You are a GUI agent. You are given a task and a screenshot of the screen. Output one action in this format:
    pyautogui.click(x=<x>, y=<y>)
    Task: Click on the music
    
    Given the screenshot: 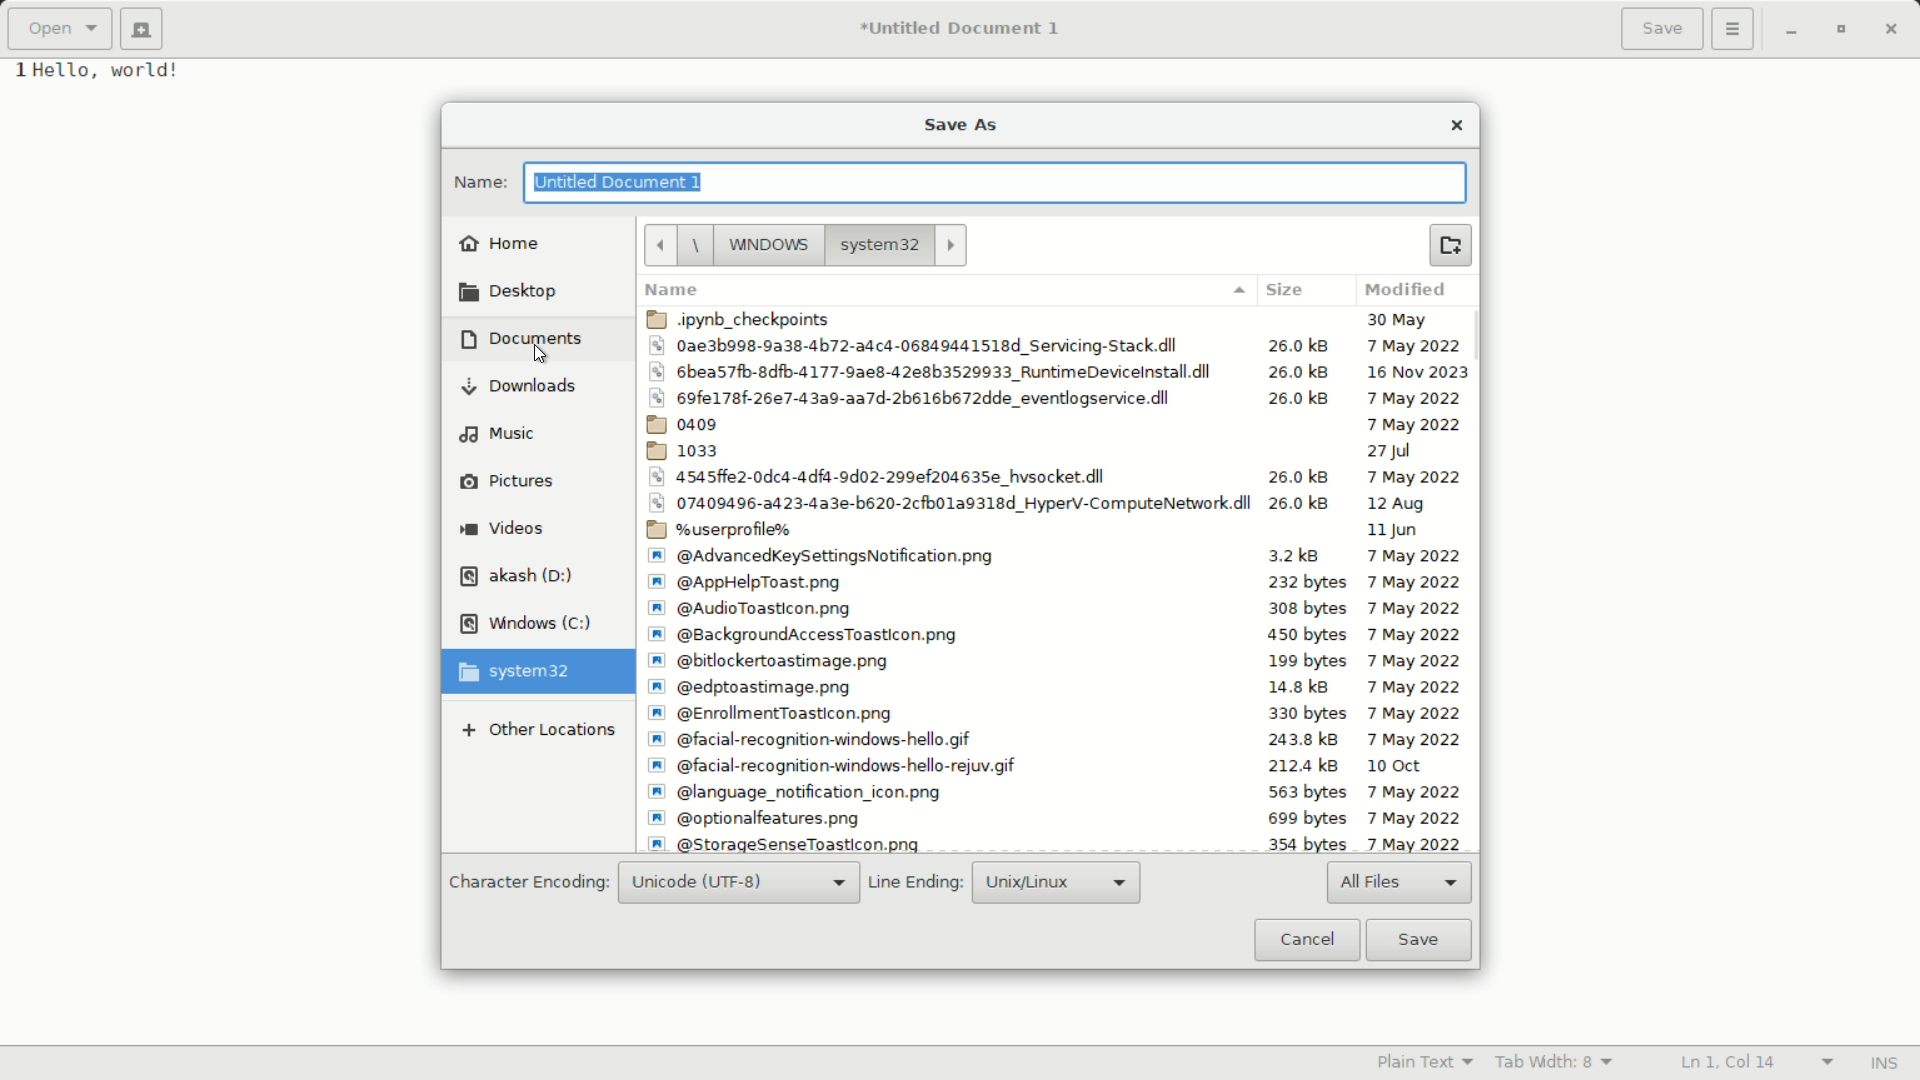 What is the action you would take?
    pyautogui.click(x=496, y=434)
    